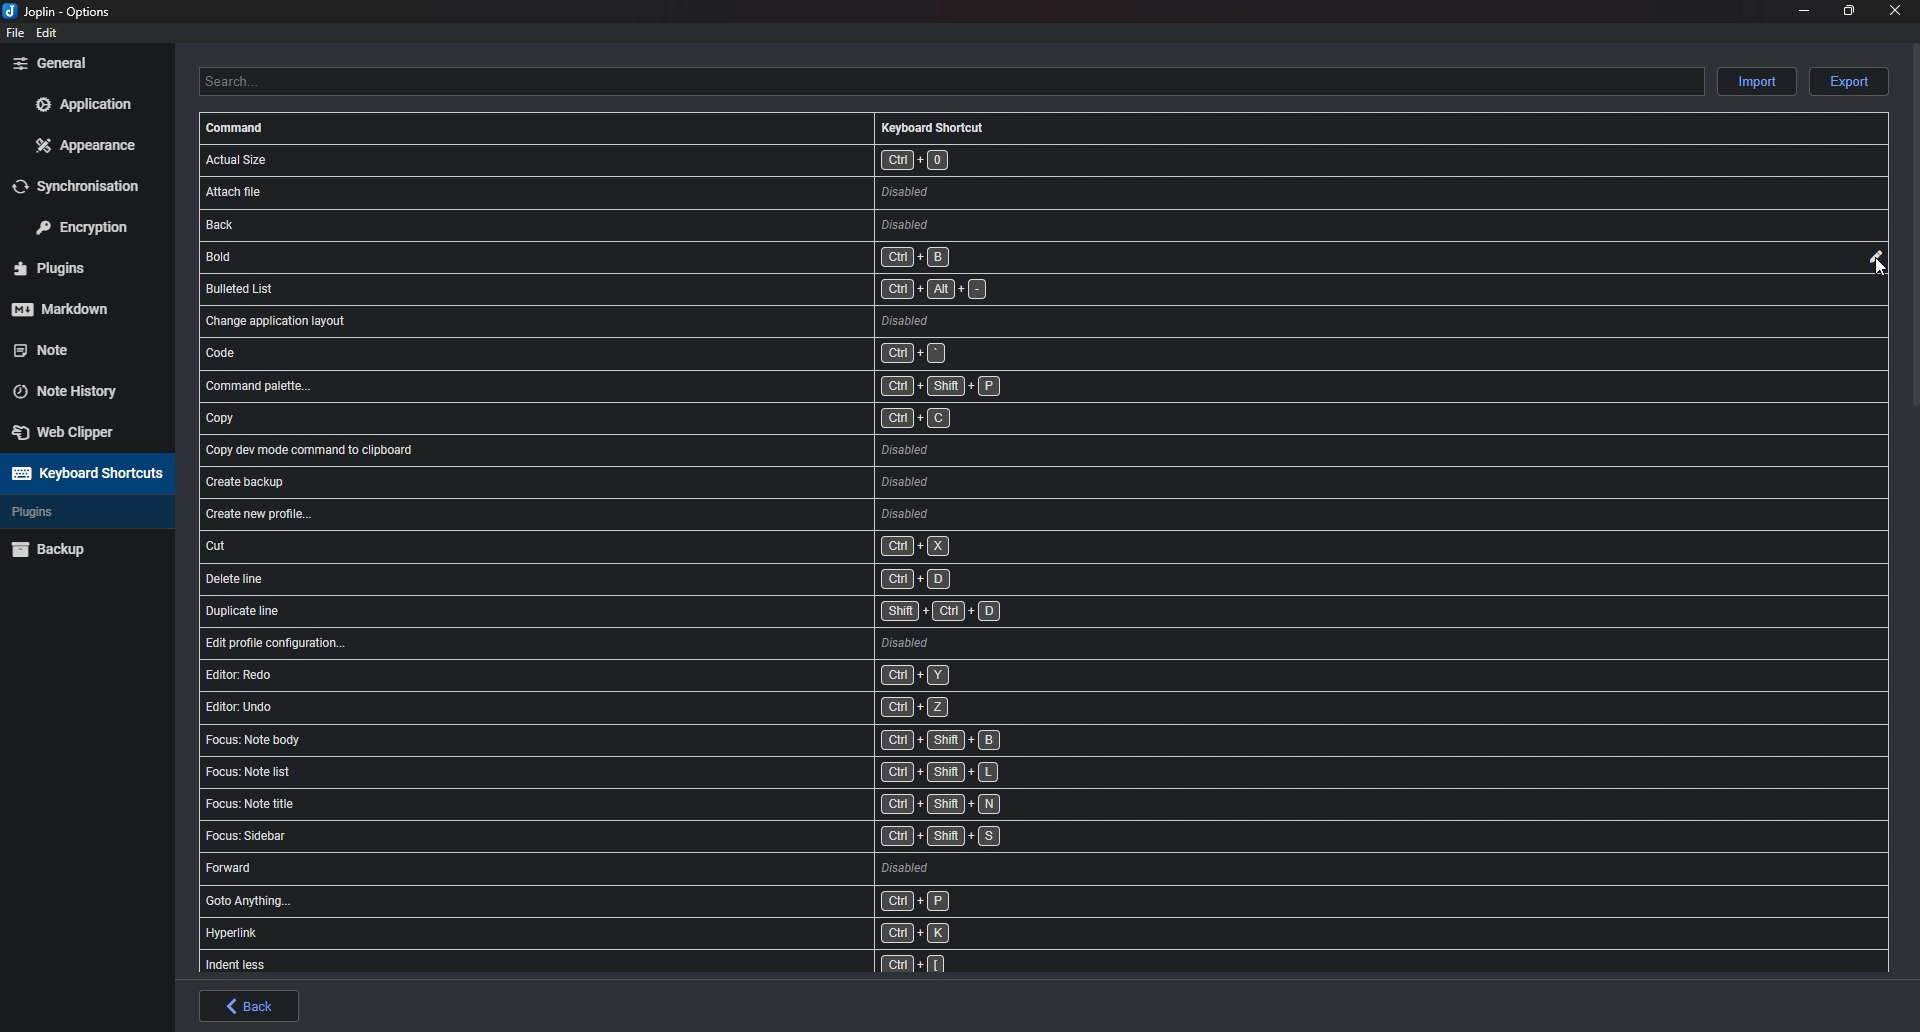  Describe the element at coordinates (933, 127) in the screenshot. I see `Keyboard shortcut` at that location.